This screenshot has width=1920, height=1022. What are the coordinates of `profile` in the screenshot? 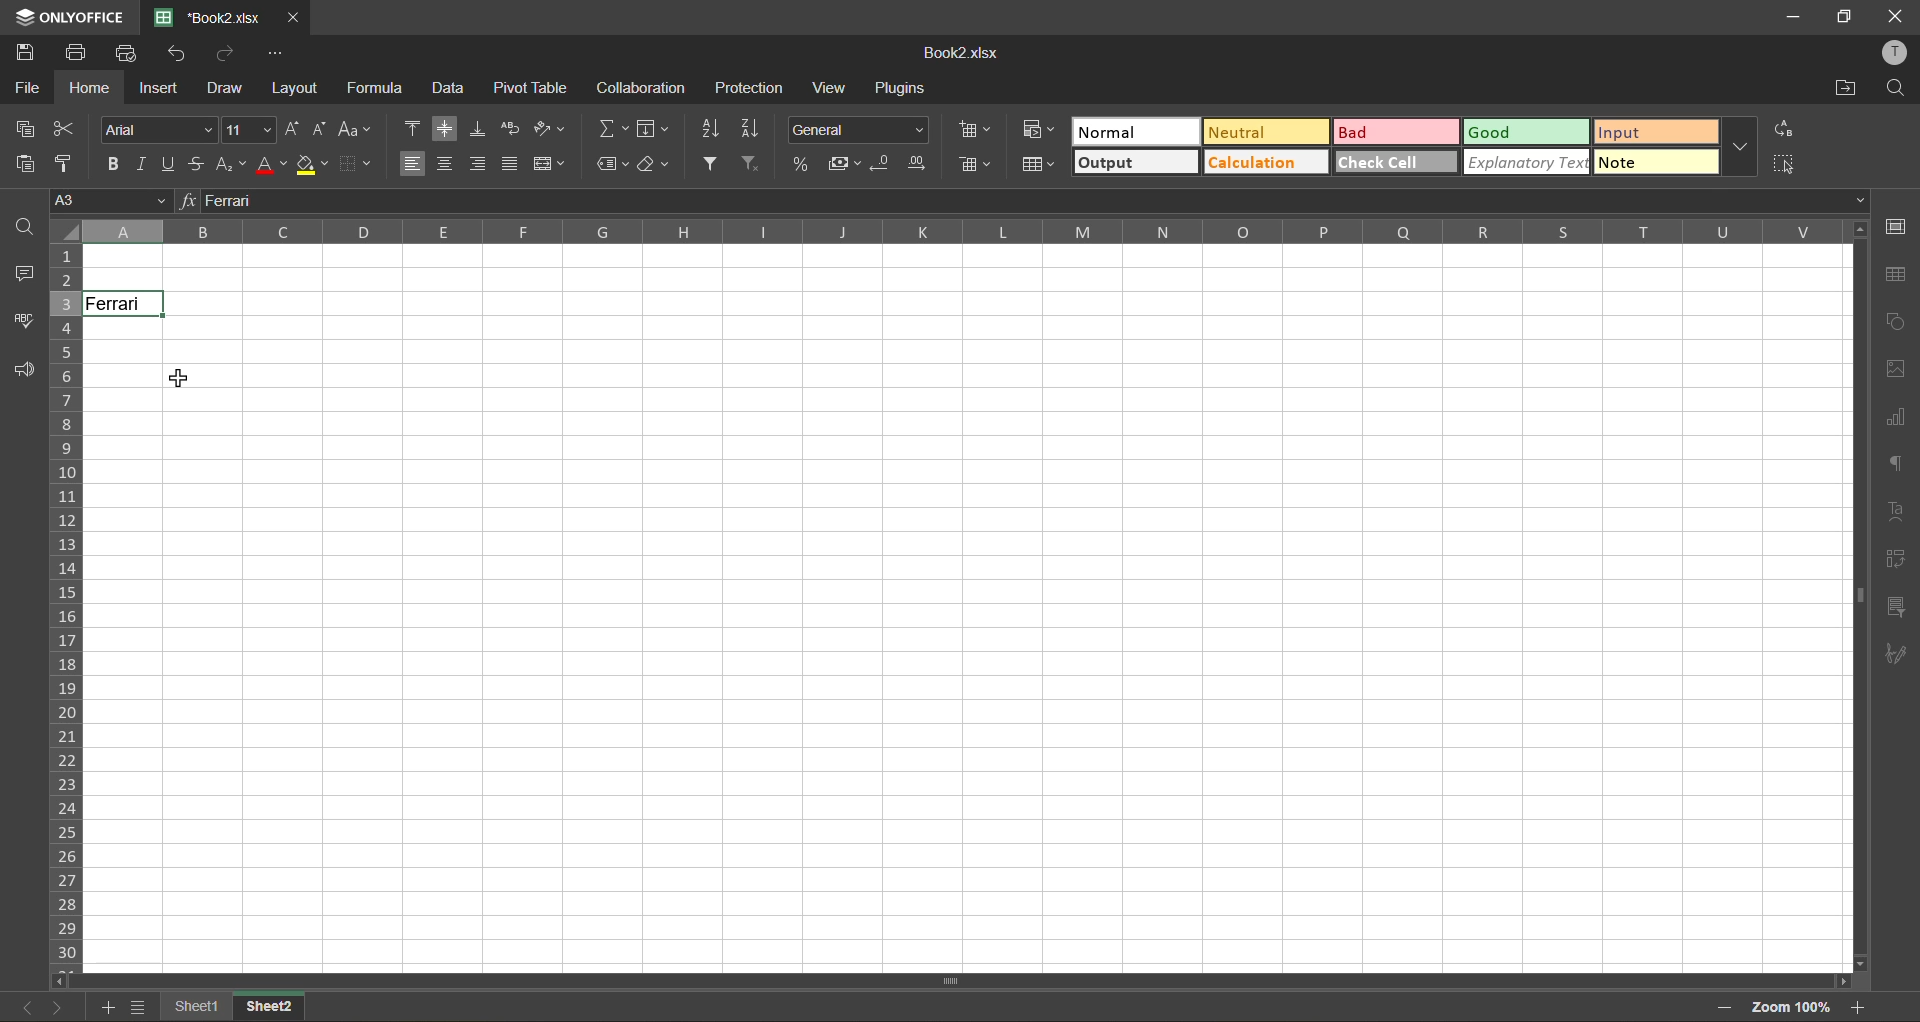 It's located at (1892, 53).